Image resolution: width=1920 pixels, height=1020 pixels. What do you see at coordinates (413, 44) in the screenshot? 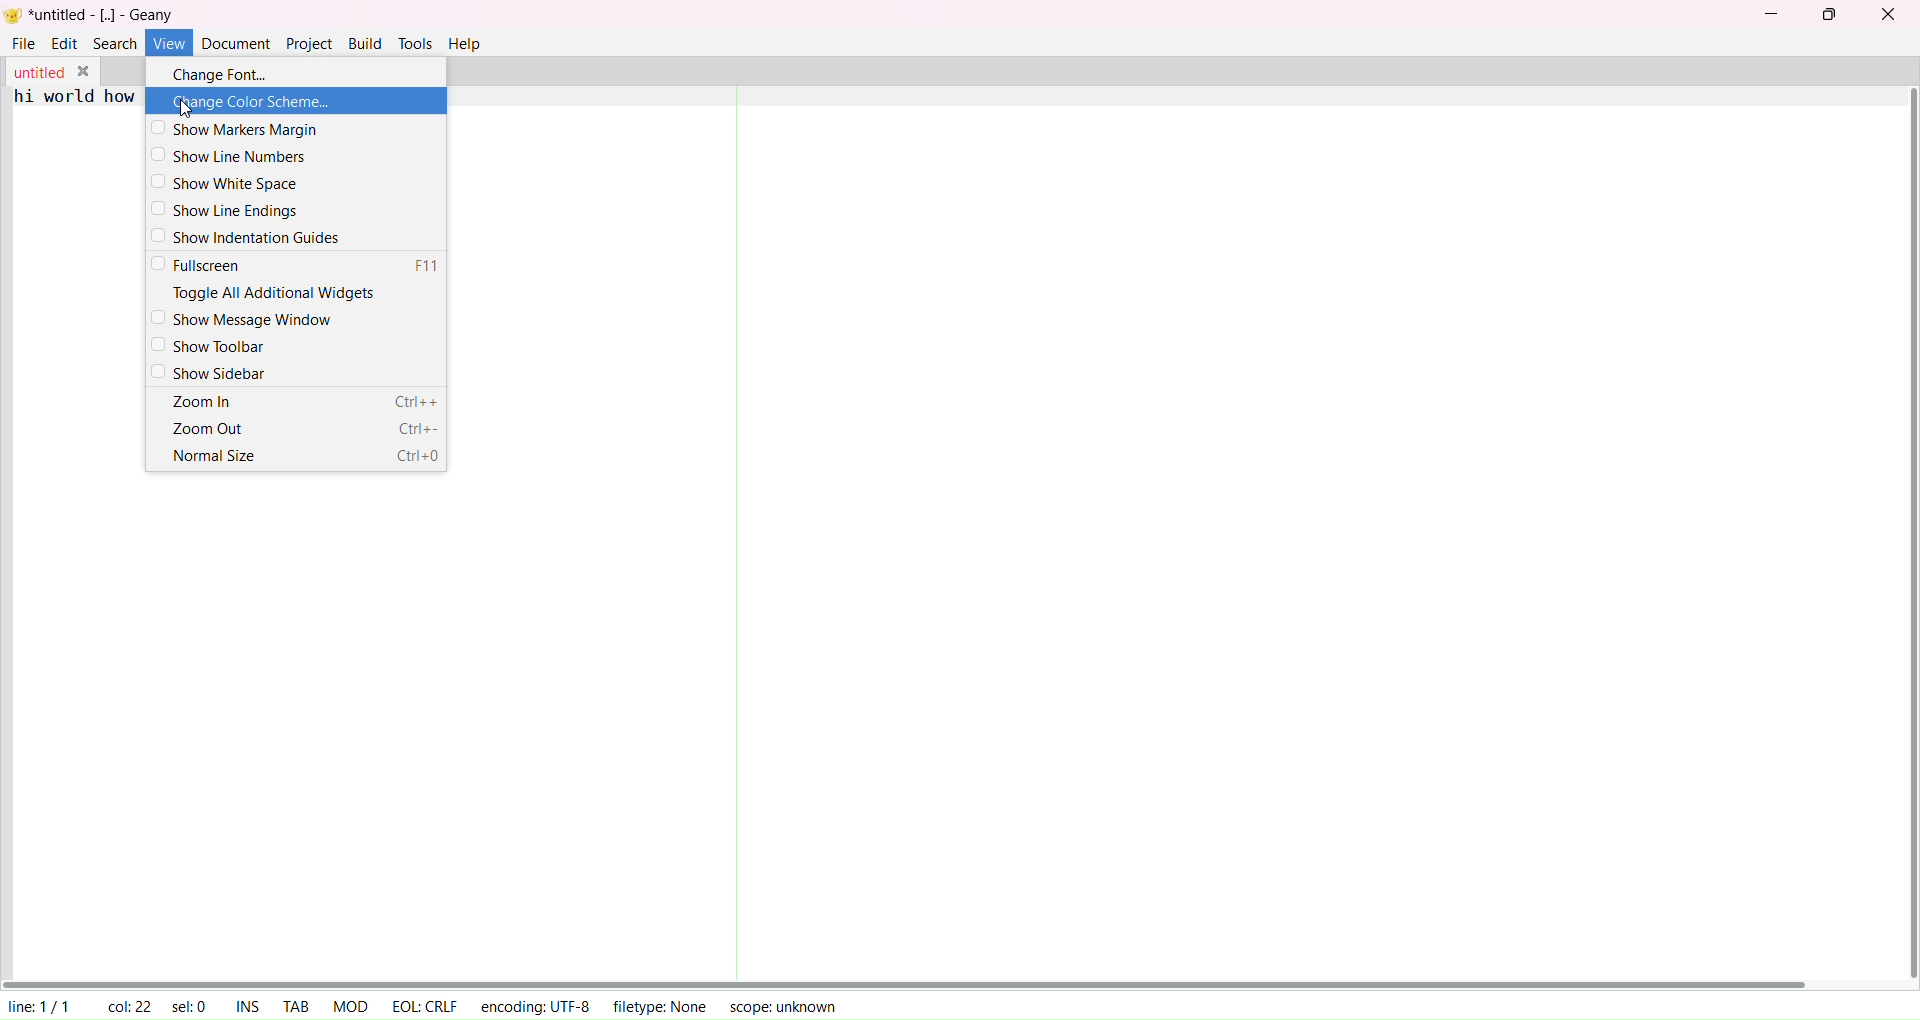
I see `tools` at bounding box center [413, 44].